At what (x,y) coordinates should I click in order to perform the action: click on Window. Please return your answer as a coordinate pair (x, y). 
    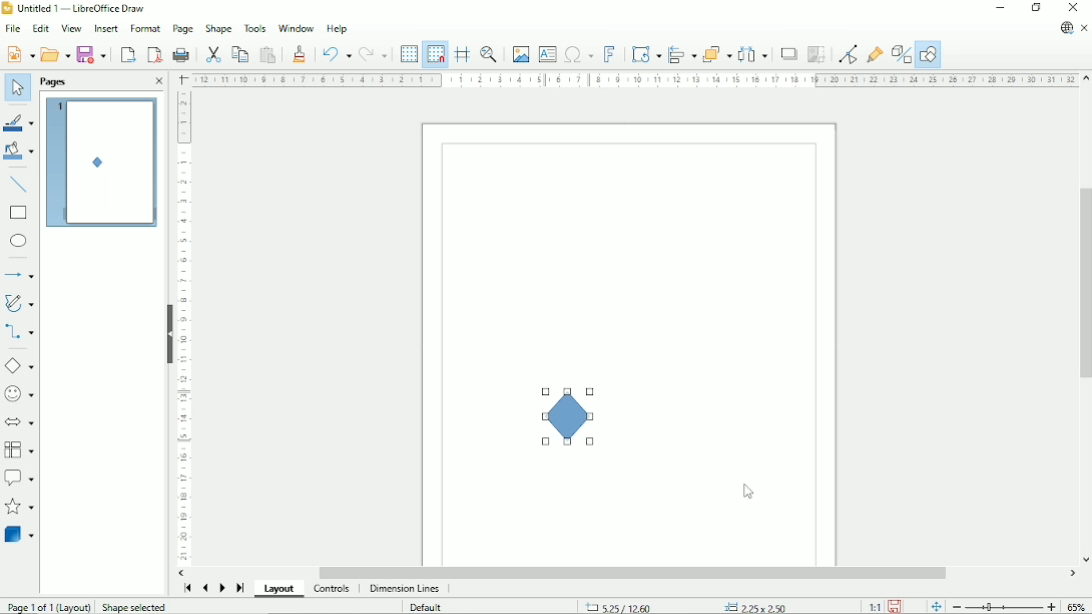
    Looking at the image, I should click on (296, 27).